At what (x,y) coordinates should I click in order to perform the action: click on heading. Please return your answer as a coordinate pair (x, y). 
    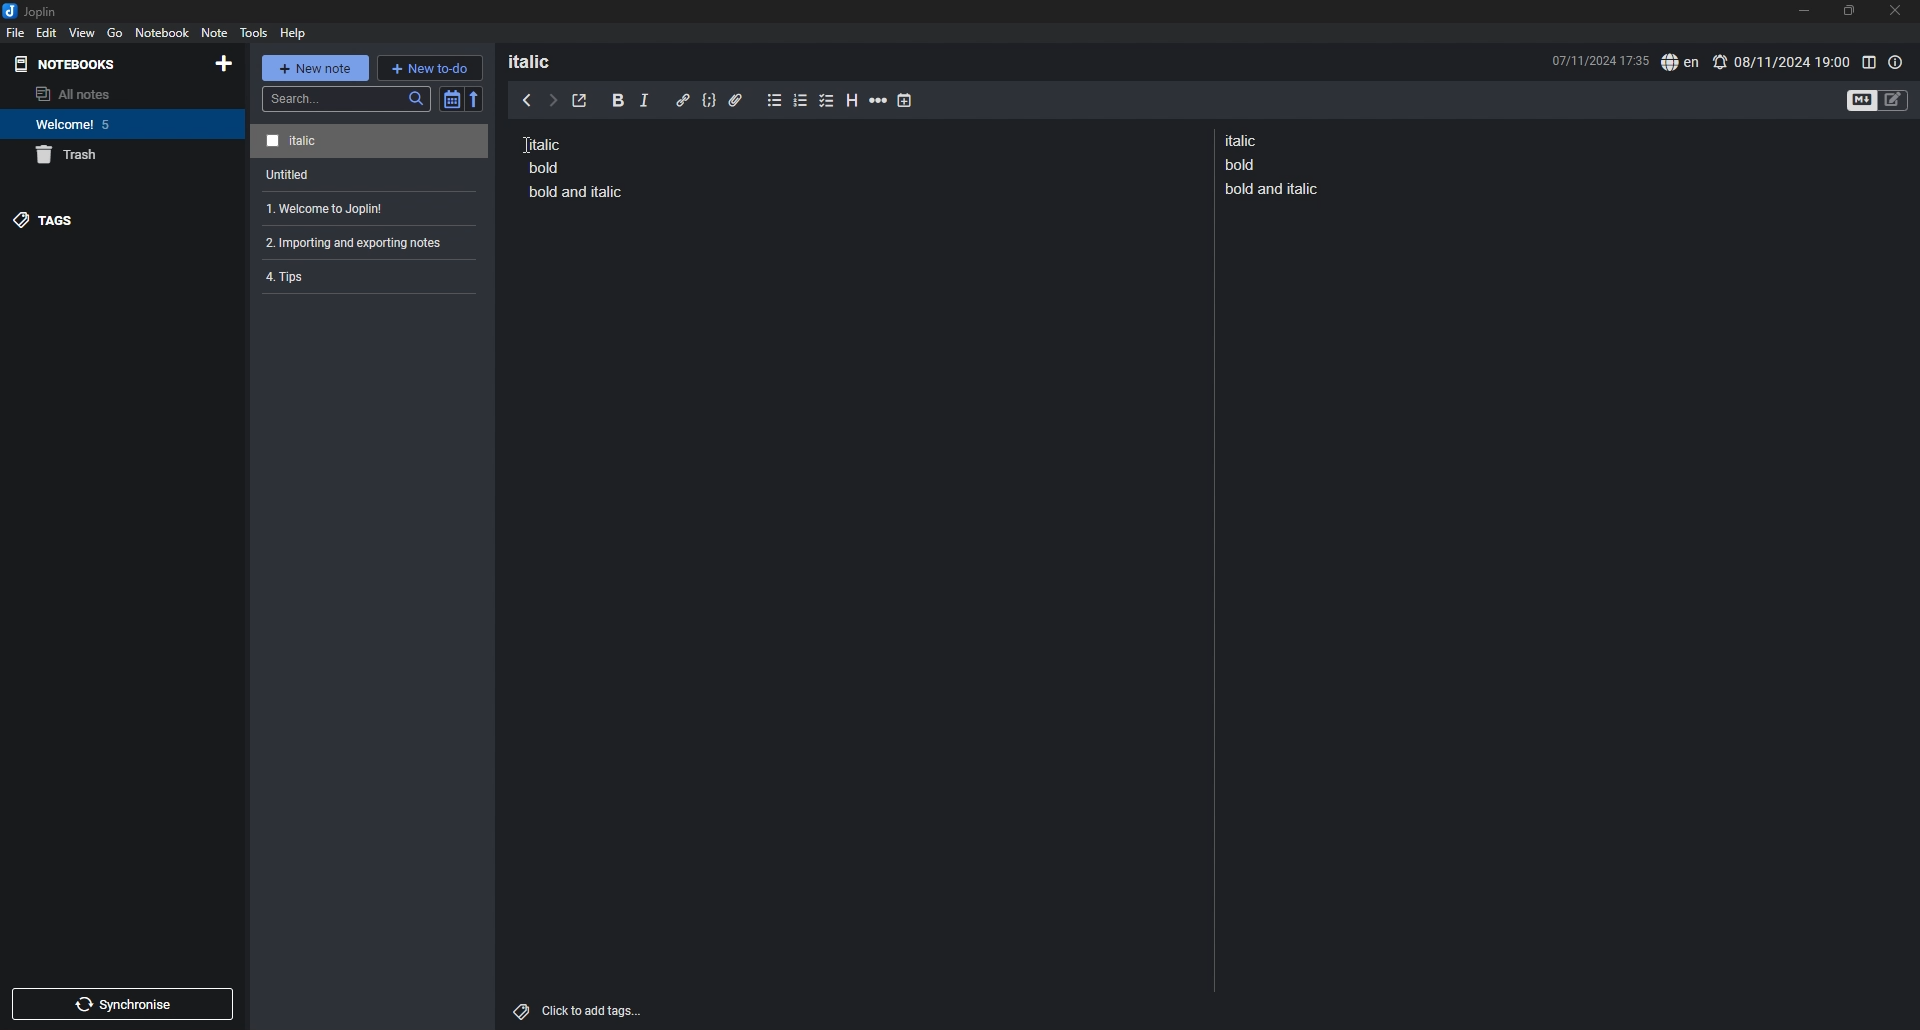
    Looking at the image, I should click on (542, 61).